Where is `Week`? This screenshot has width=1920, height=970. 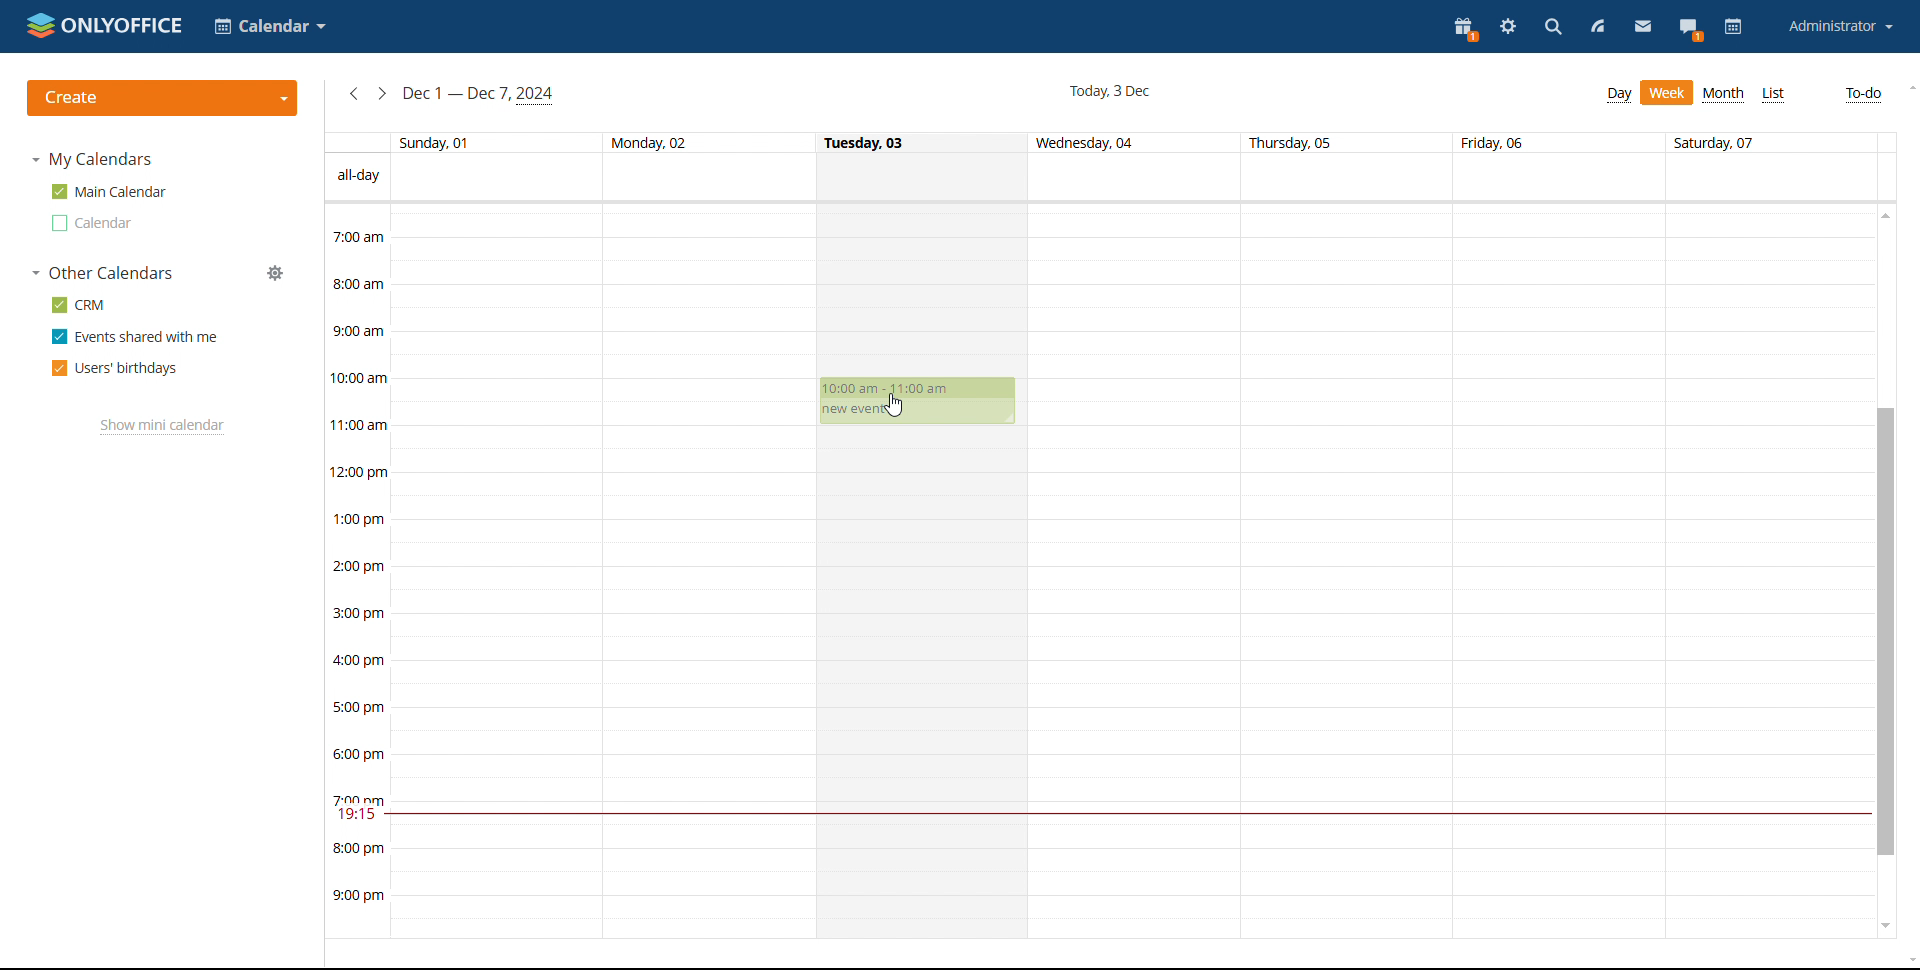
Week is located at coordinates (1668, 93).